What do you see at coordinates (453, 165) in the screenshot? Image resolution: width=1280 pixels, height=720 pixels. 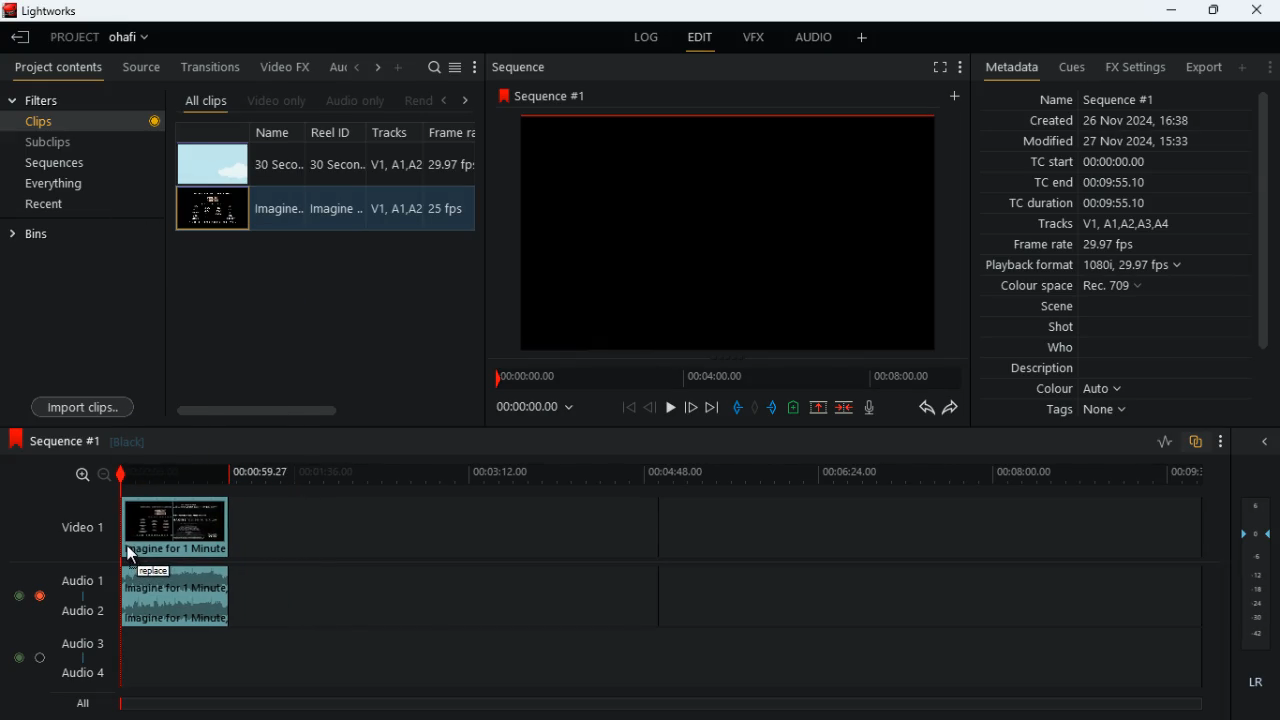 I see `Frame rate` at bounding box center [453, 165].